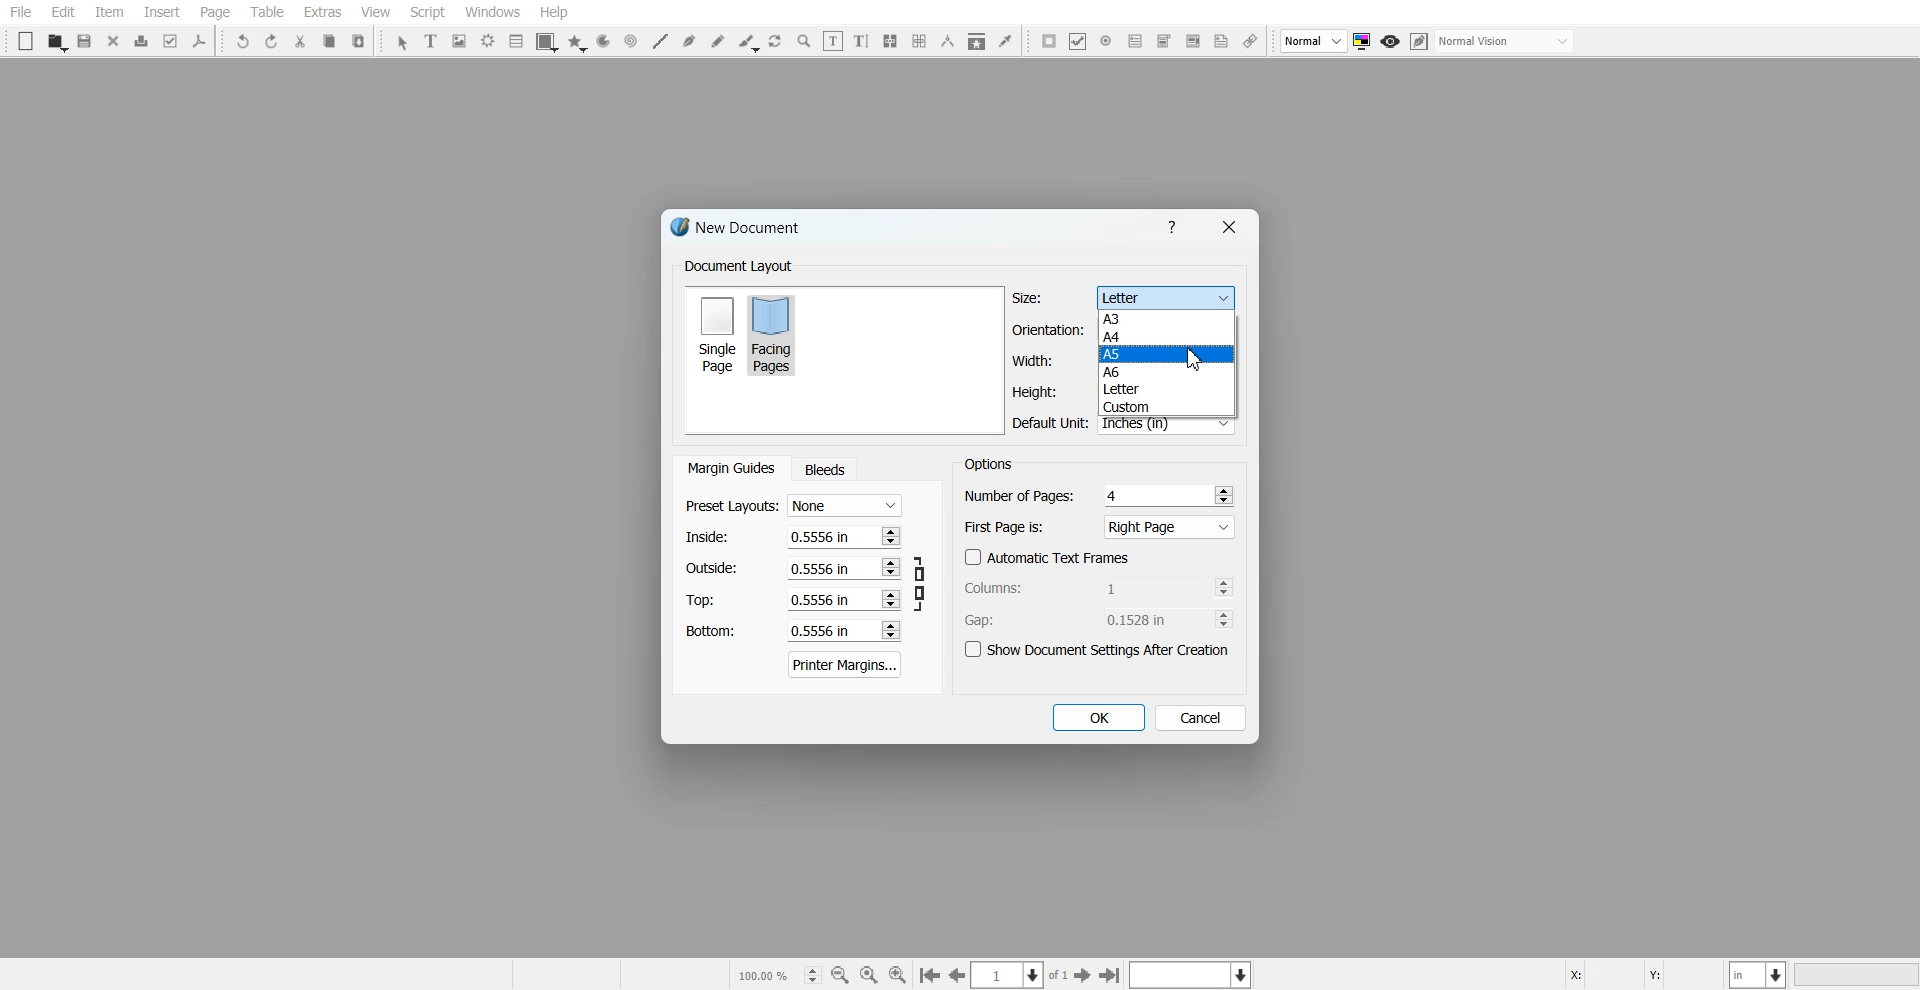  What do you see at coordinates (793, 506) in the screenshot?
I see `Preset Layout` at bounding box center [793, 506].